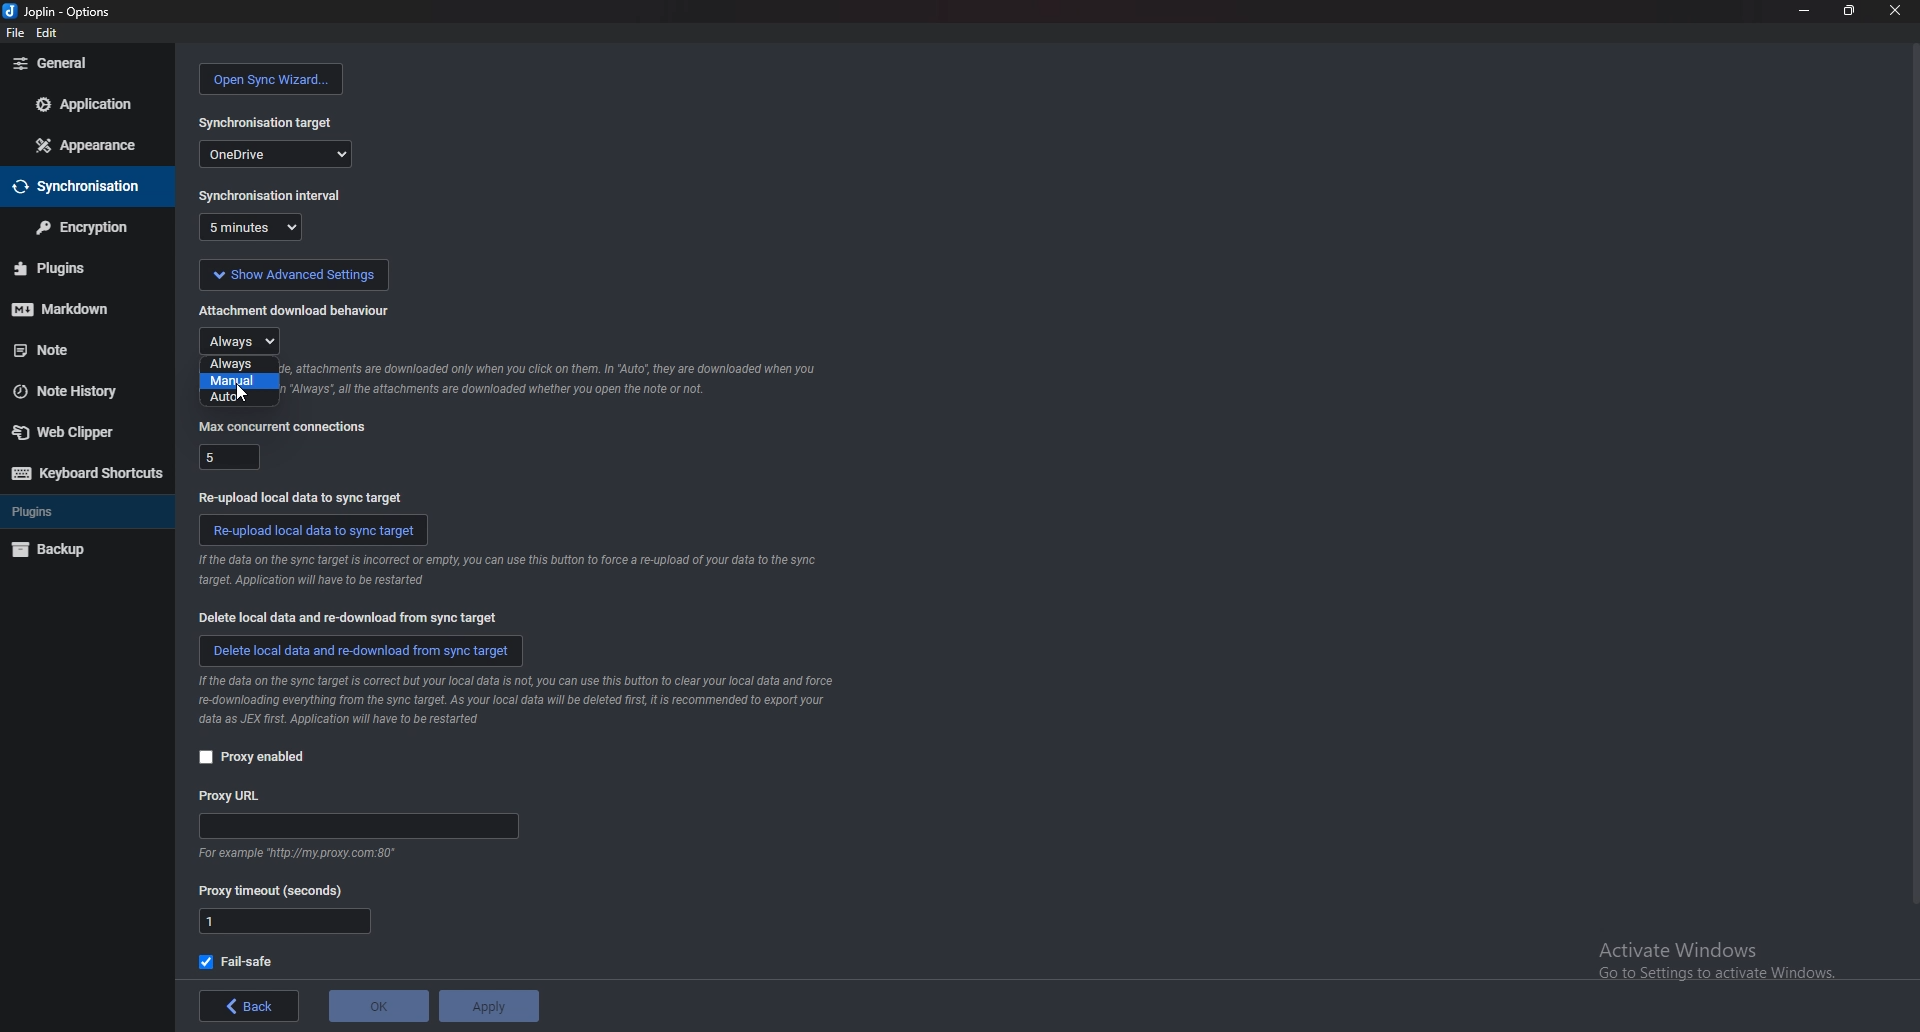 The width and height of the screenshot is (1920, 1032). Describe the element at coordinates (294, 855) in the screenshot. I see `info` at that location.